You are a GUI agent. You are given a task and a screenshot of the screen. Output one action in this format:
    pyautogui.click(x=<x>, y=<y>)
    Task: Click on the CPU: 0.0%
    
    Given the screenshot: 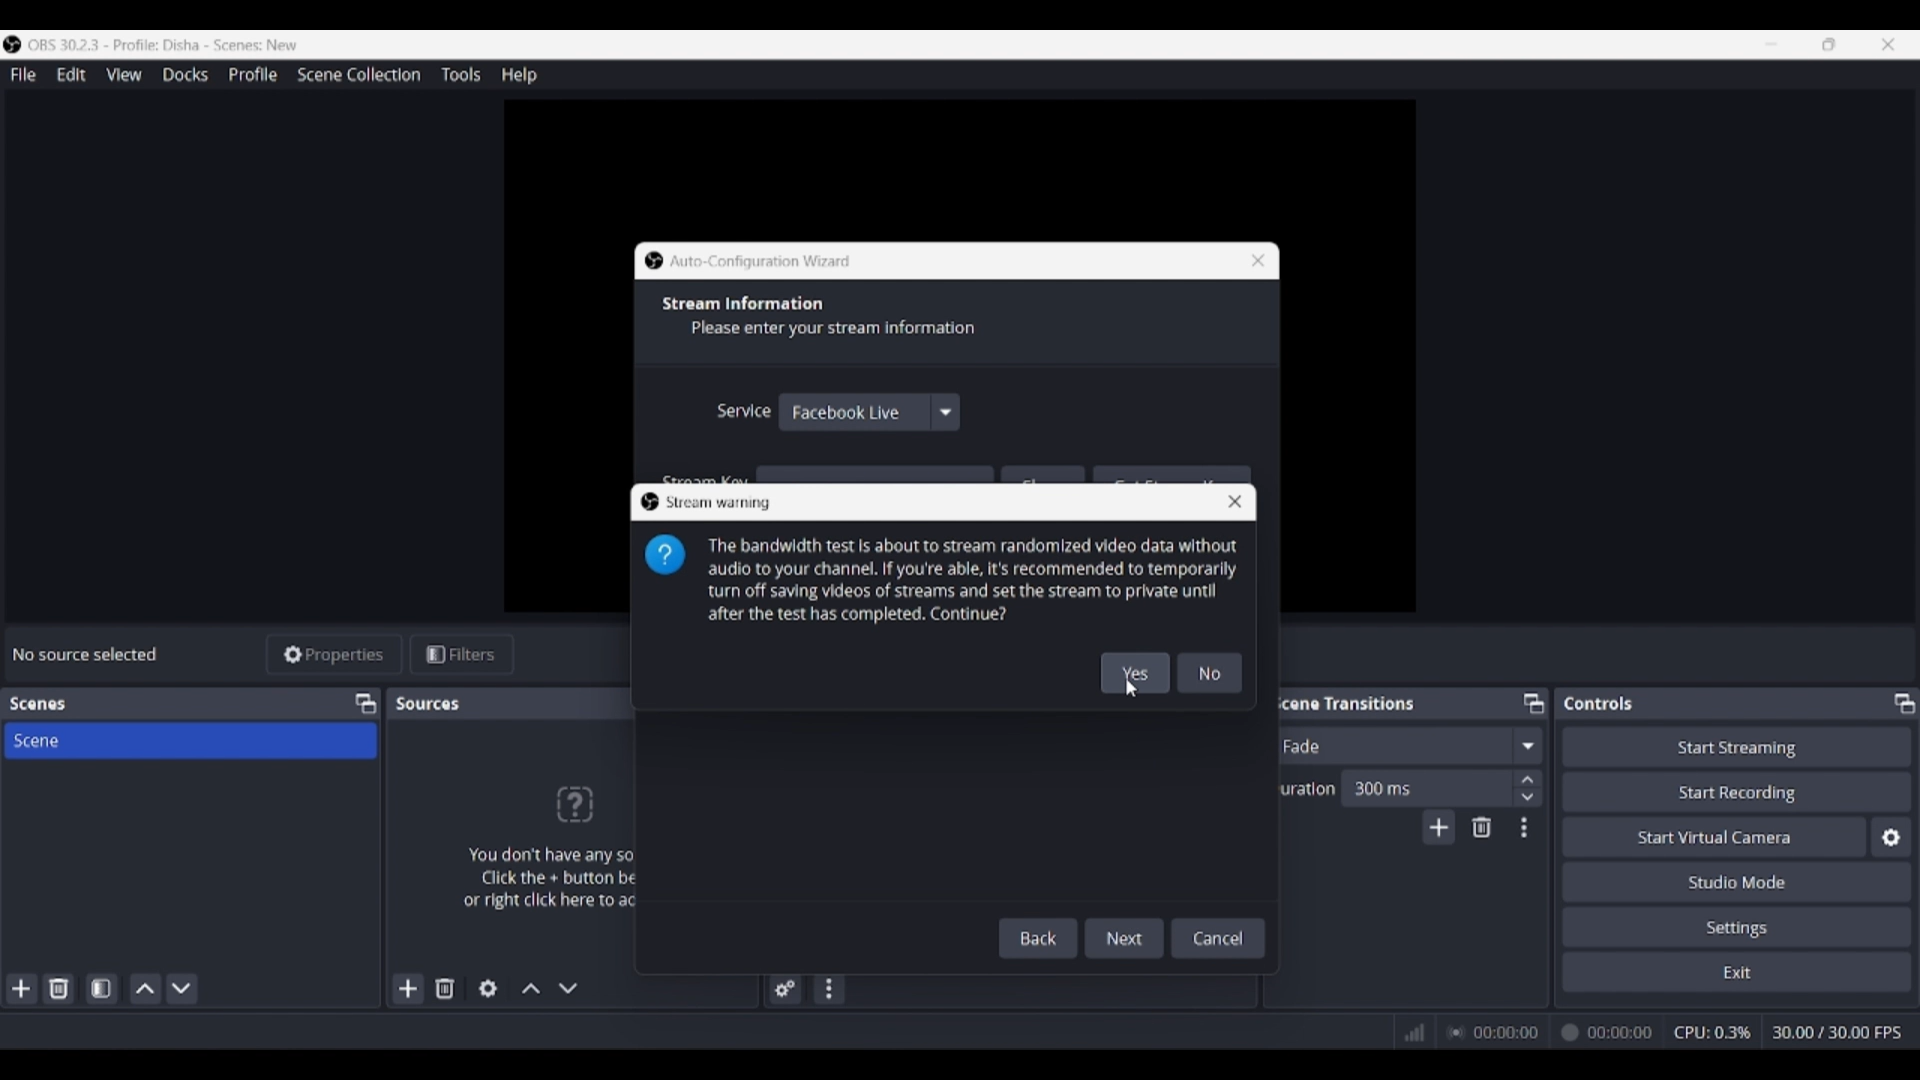 What is the action you would take?
    pyautogui.click(x=1718, y=1034)
    